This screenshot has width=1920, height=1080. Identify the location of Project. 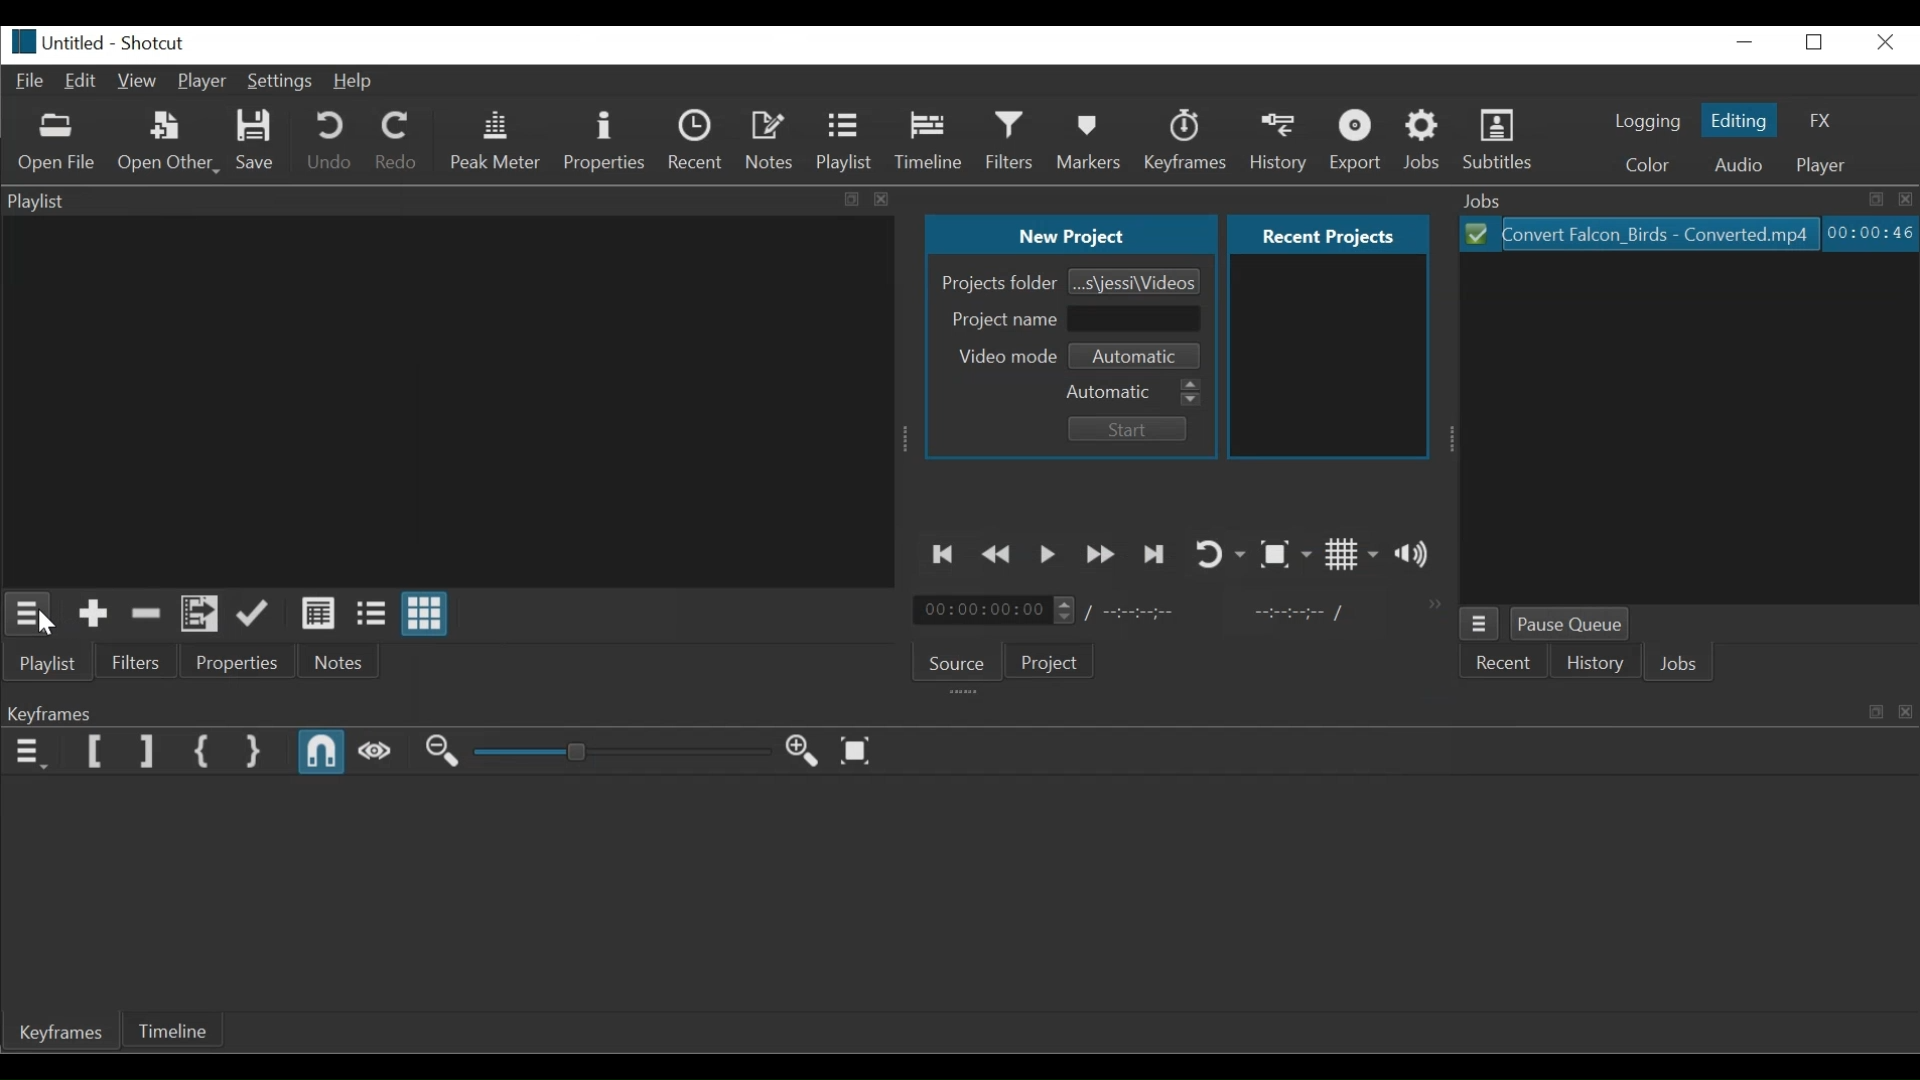
(1054, 661).